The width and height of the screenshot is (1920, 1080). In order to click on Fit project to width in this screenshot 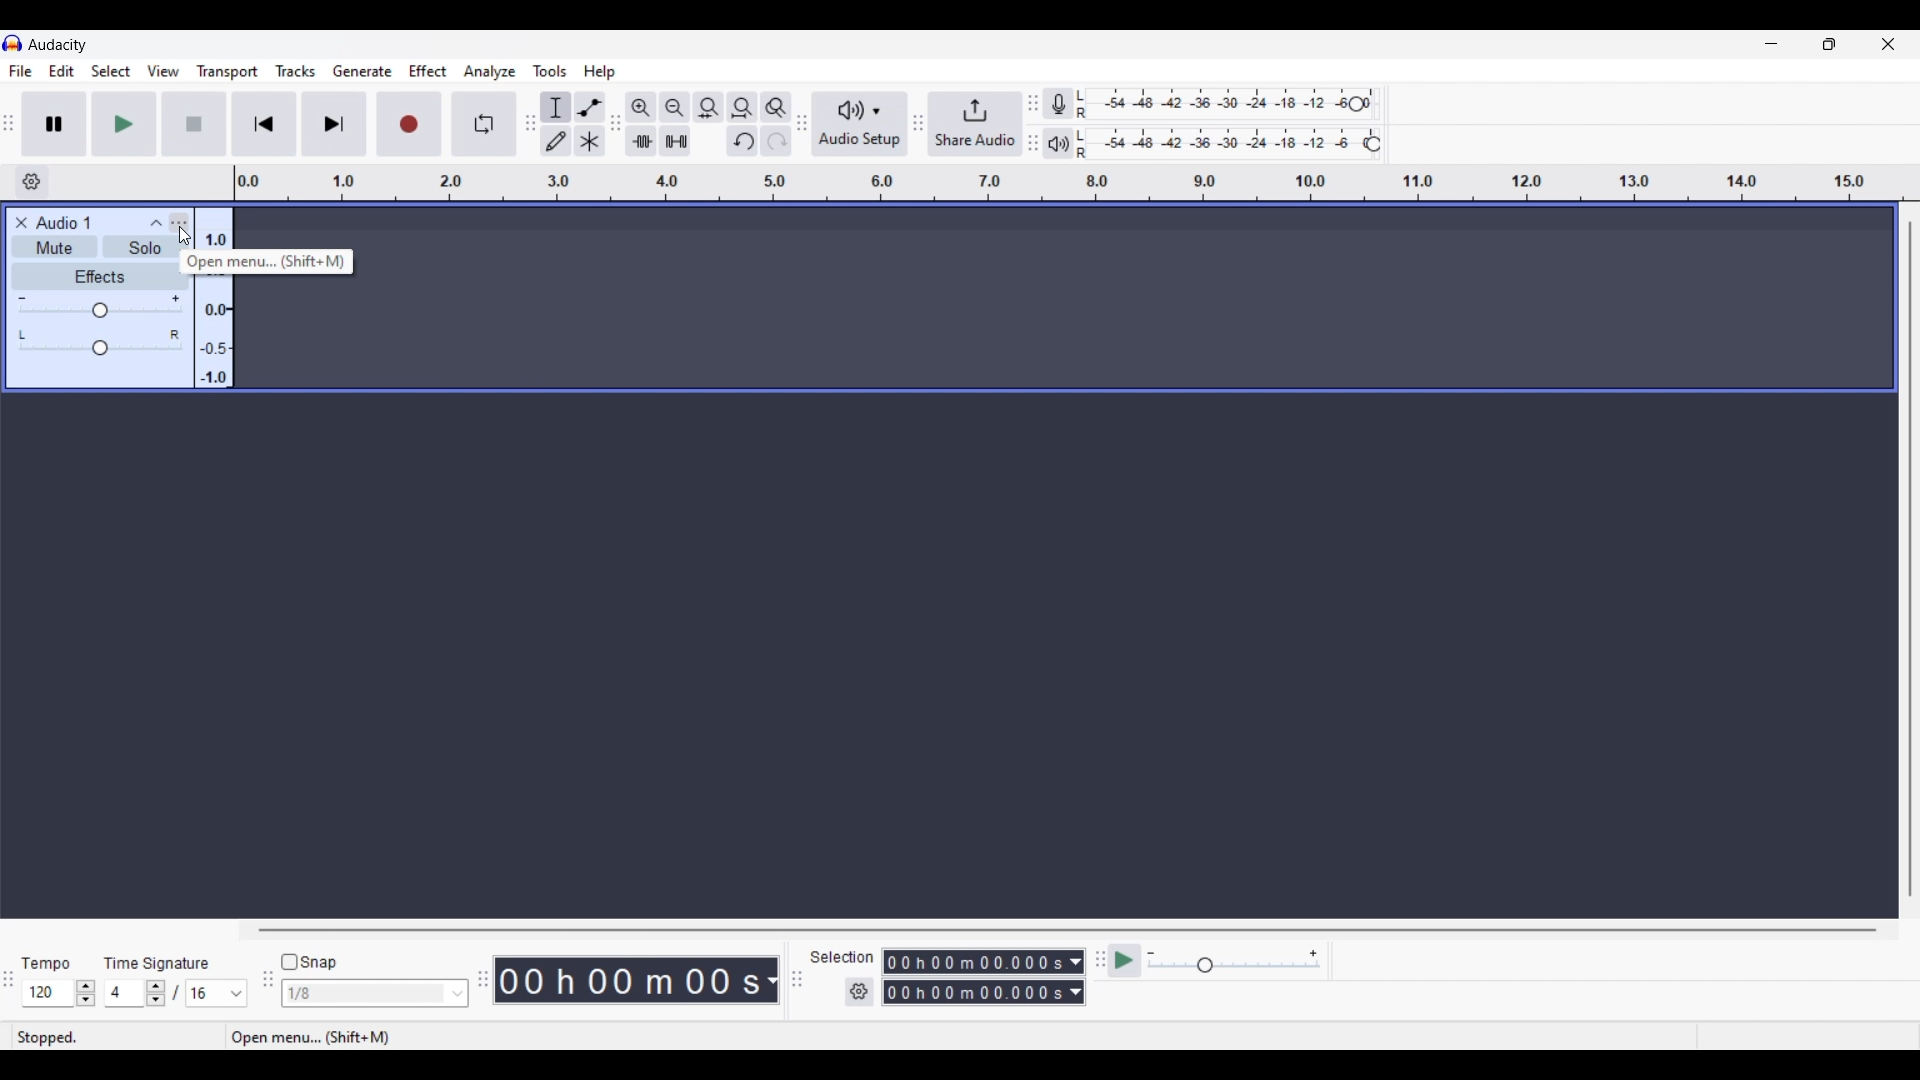, I will do `click(743, 107)`.